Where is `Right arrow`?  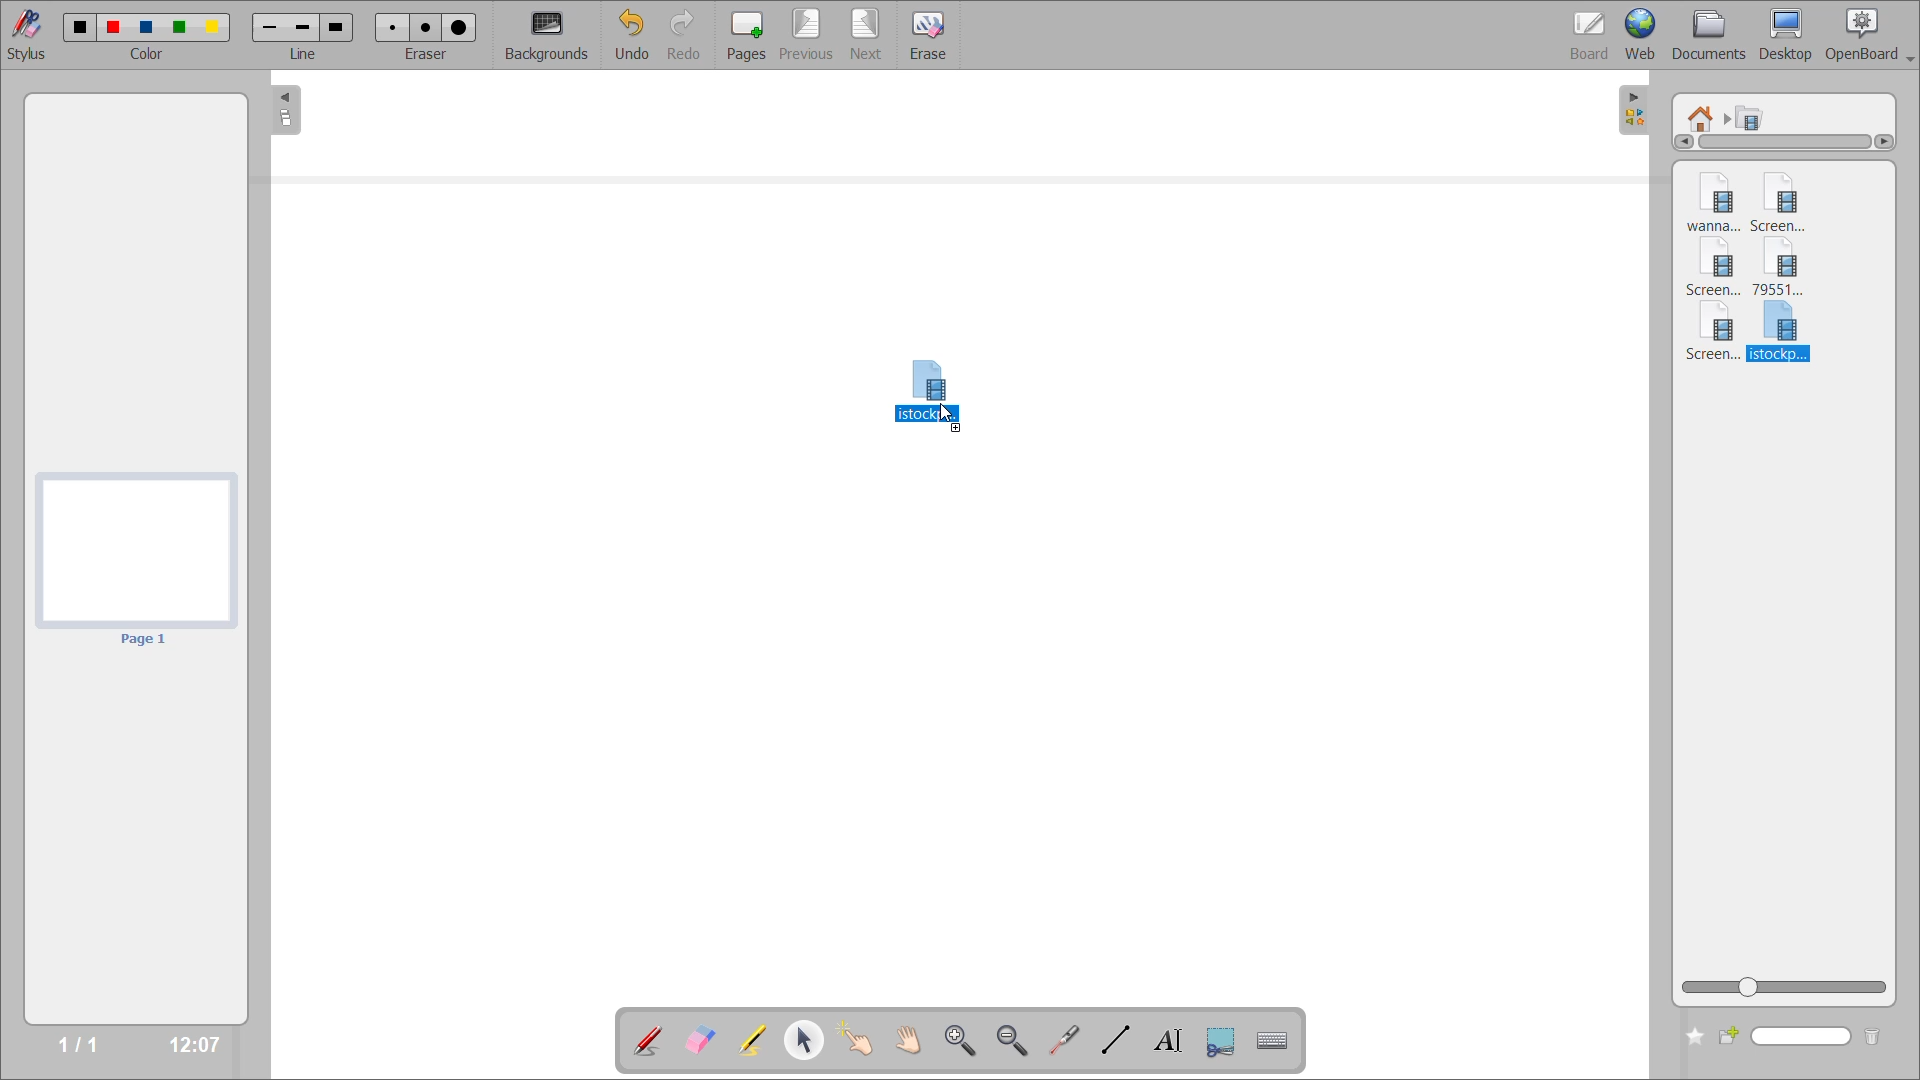 Right arrow is located at coordinates (1885, 143).